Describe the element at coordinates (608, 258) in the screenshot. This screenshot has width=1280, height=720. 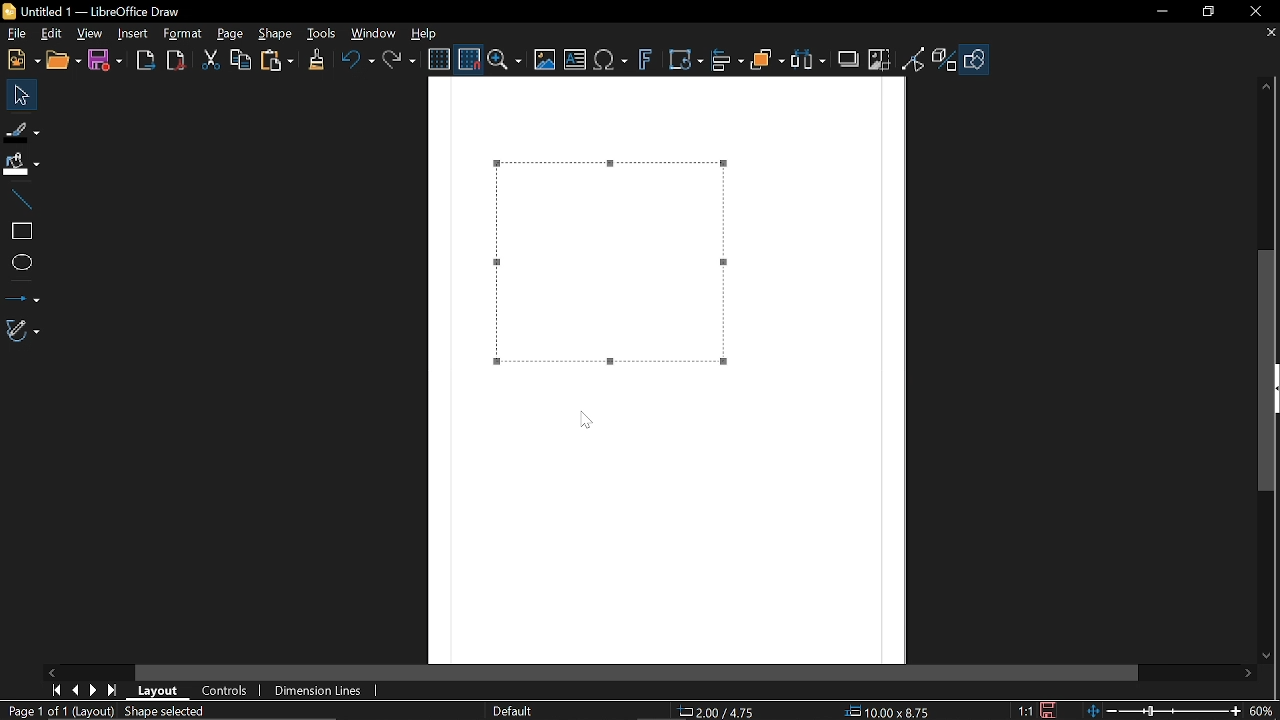
I see `Dash added` at that location.